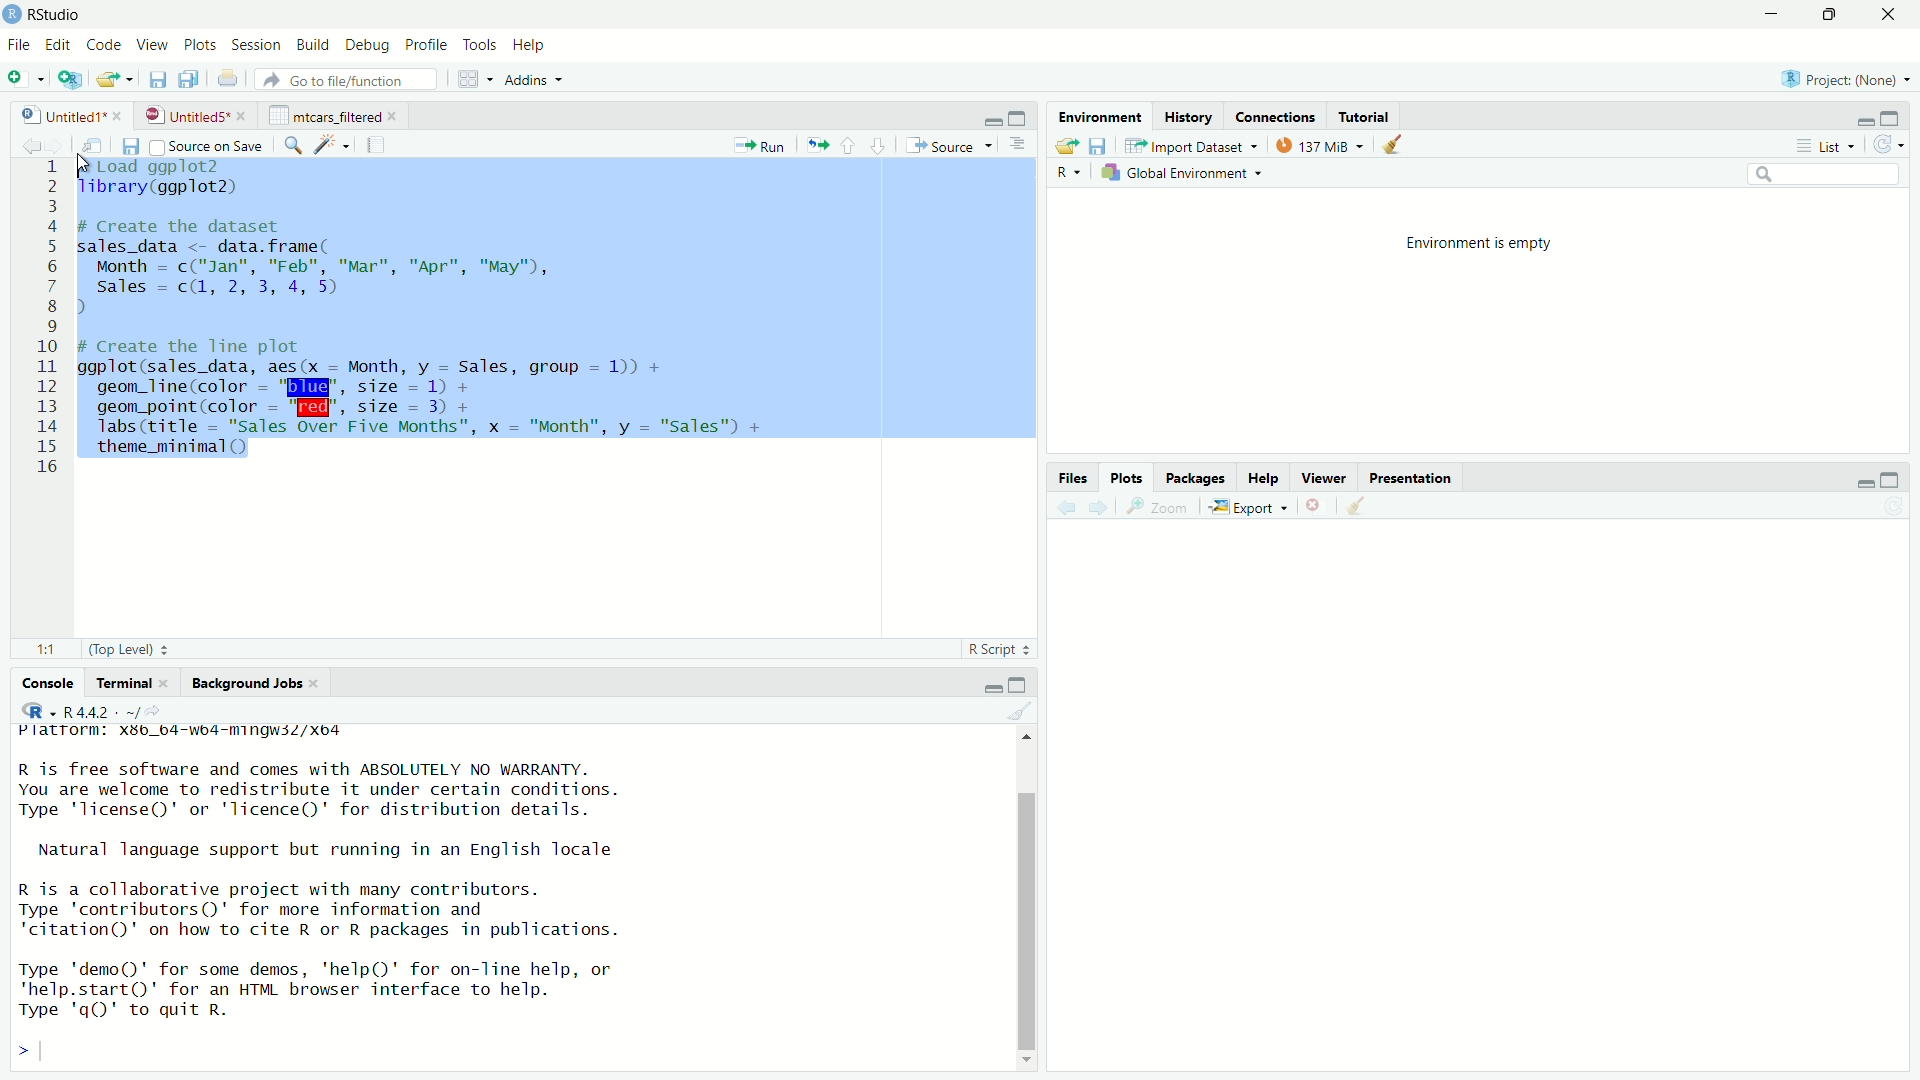  I want to click on show in new window, so click(100, 145).